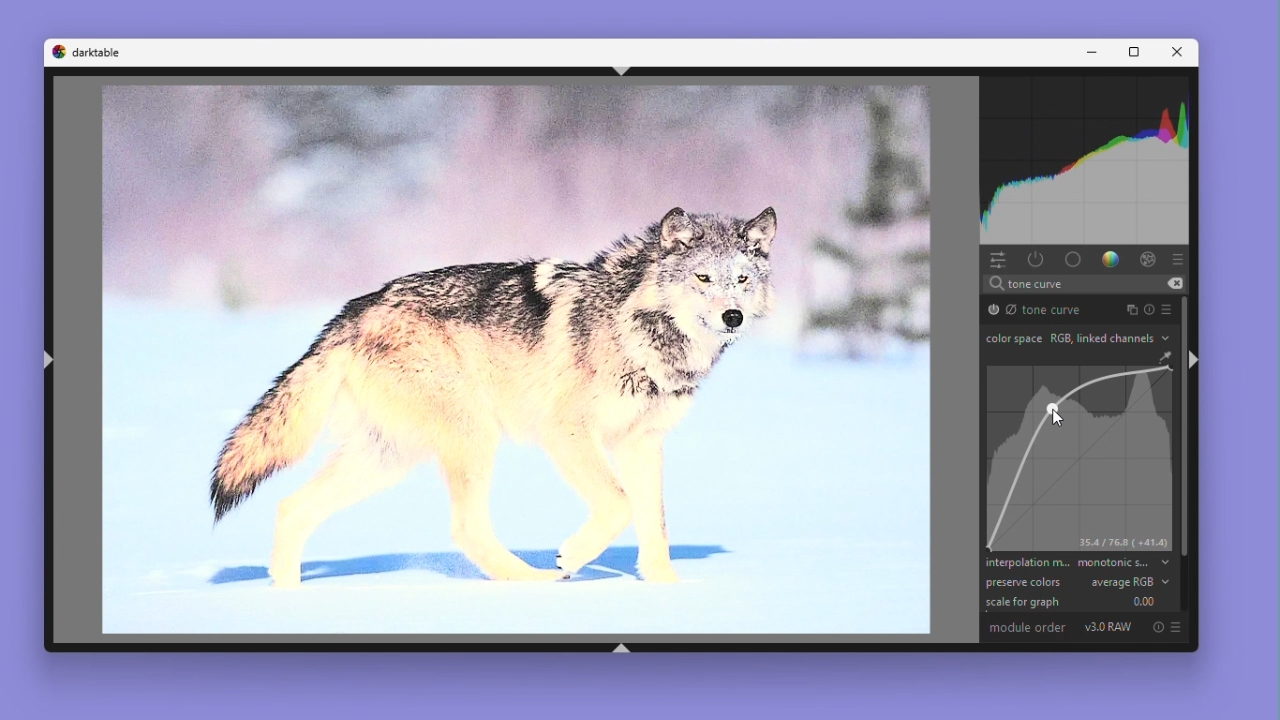 The image size is (1280, 720). Describe the element at coordinates (1163, 358) in the screenshot. I see `GUI Color Picker` at that location.